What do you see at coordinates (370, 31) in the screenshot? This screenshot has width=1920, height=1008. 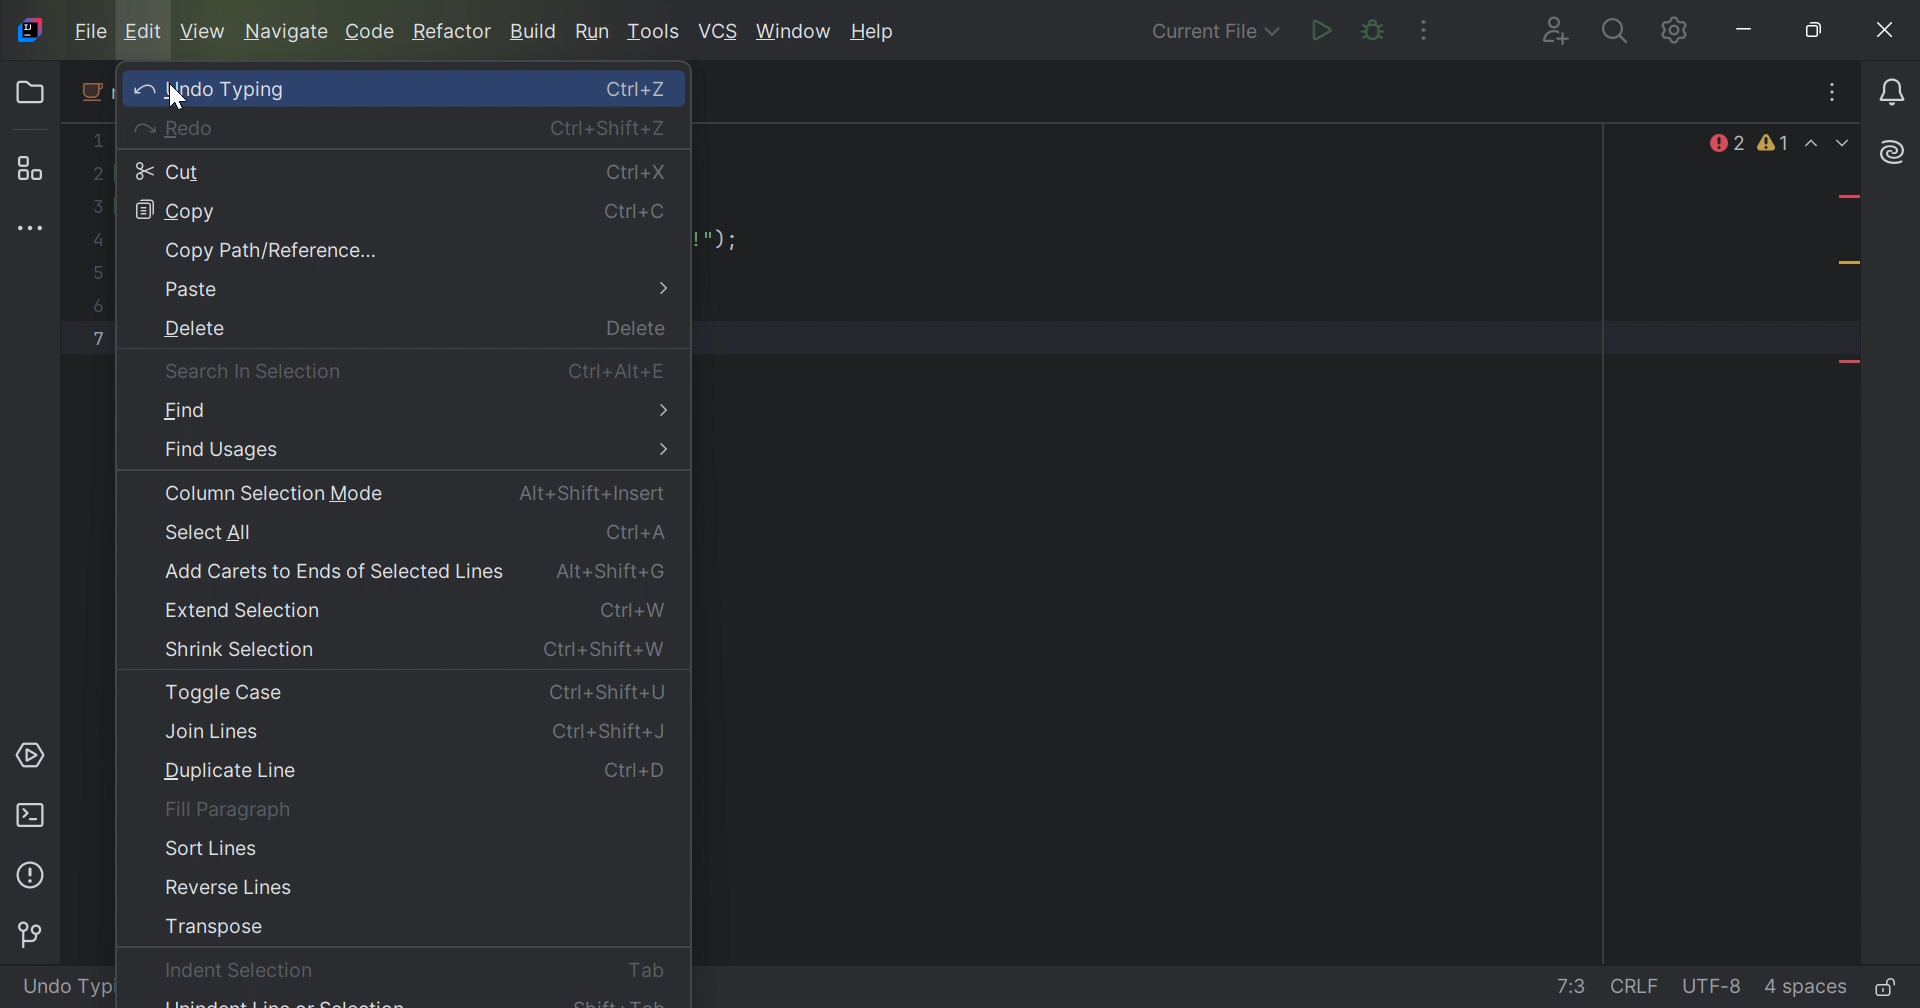 I see `Code` at bounding box center [370, 31].